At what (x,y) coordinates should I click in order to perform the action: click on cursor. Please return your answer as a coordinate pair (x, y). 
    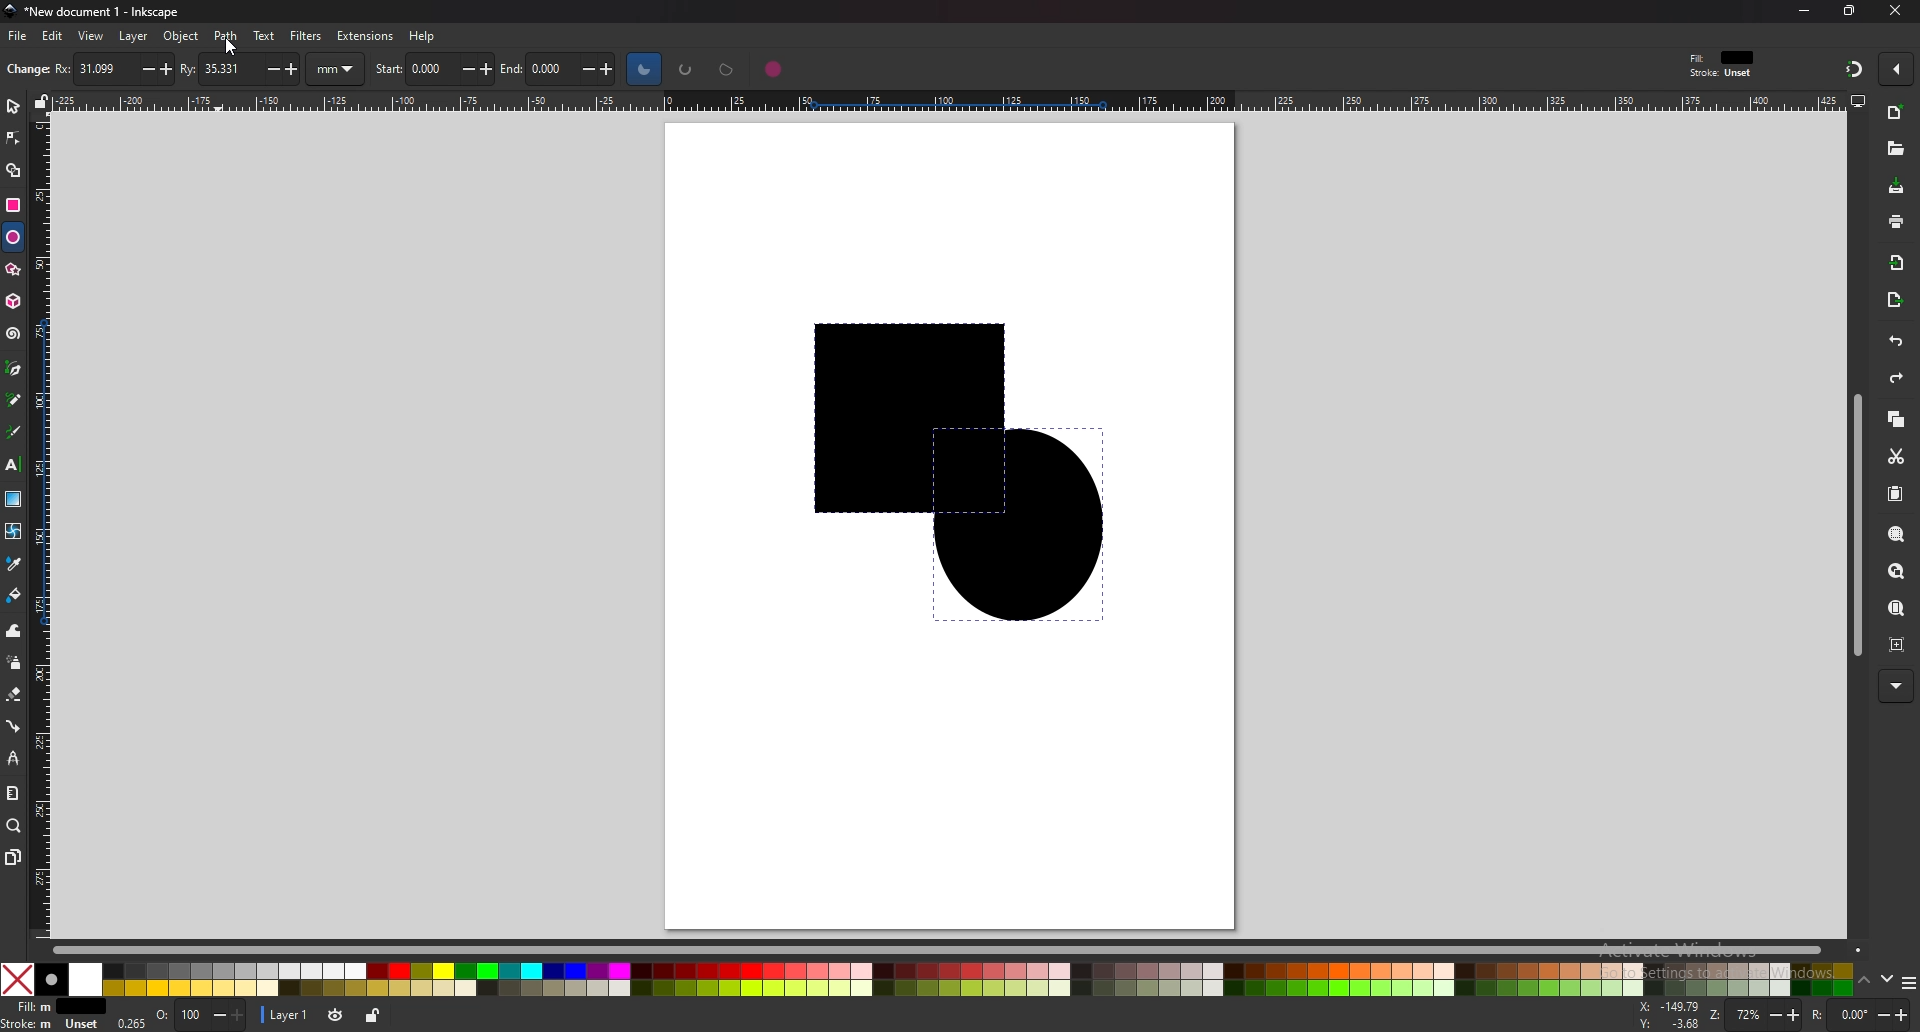
    Looking at the image, I should click on (230, 44).